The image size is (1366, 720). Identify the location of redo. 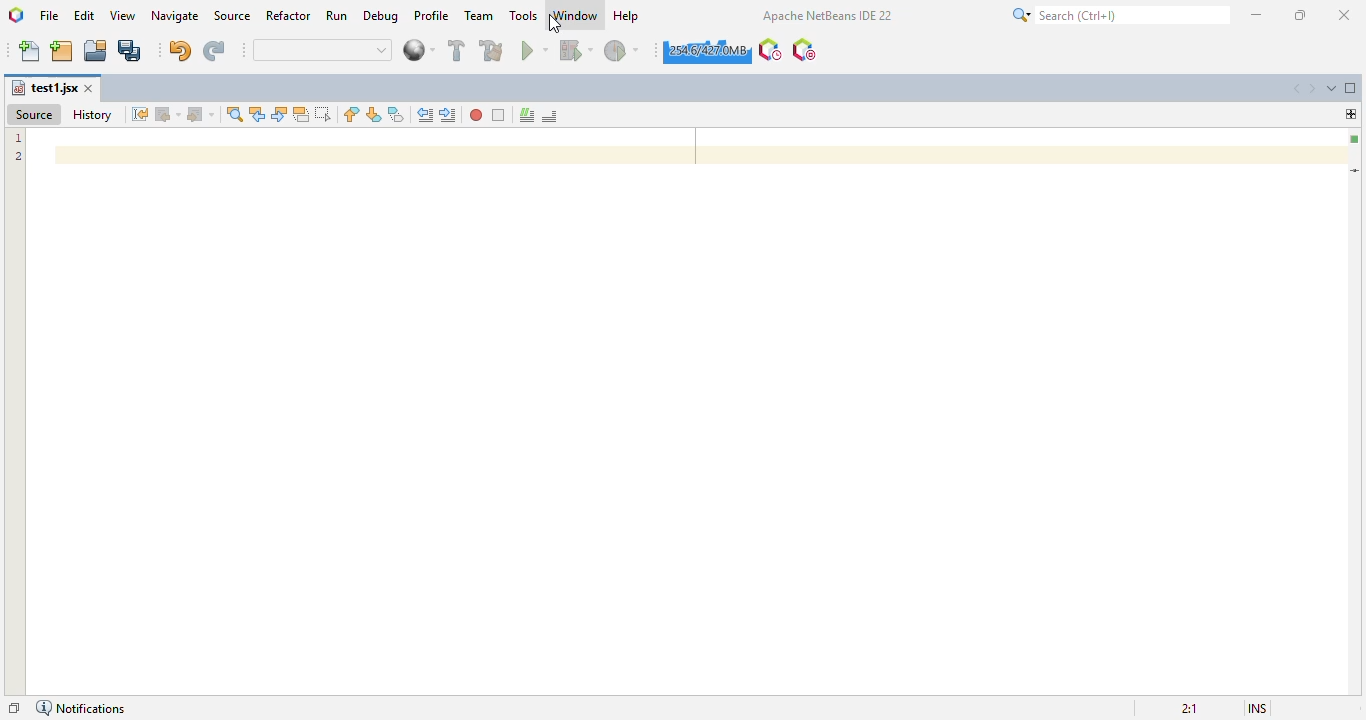
(215, 51).